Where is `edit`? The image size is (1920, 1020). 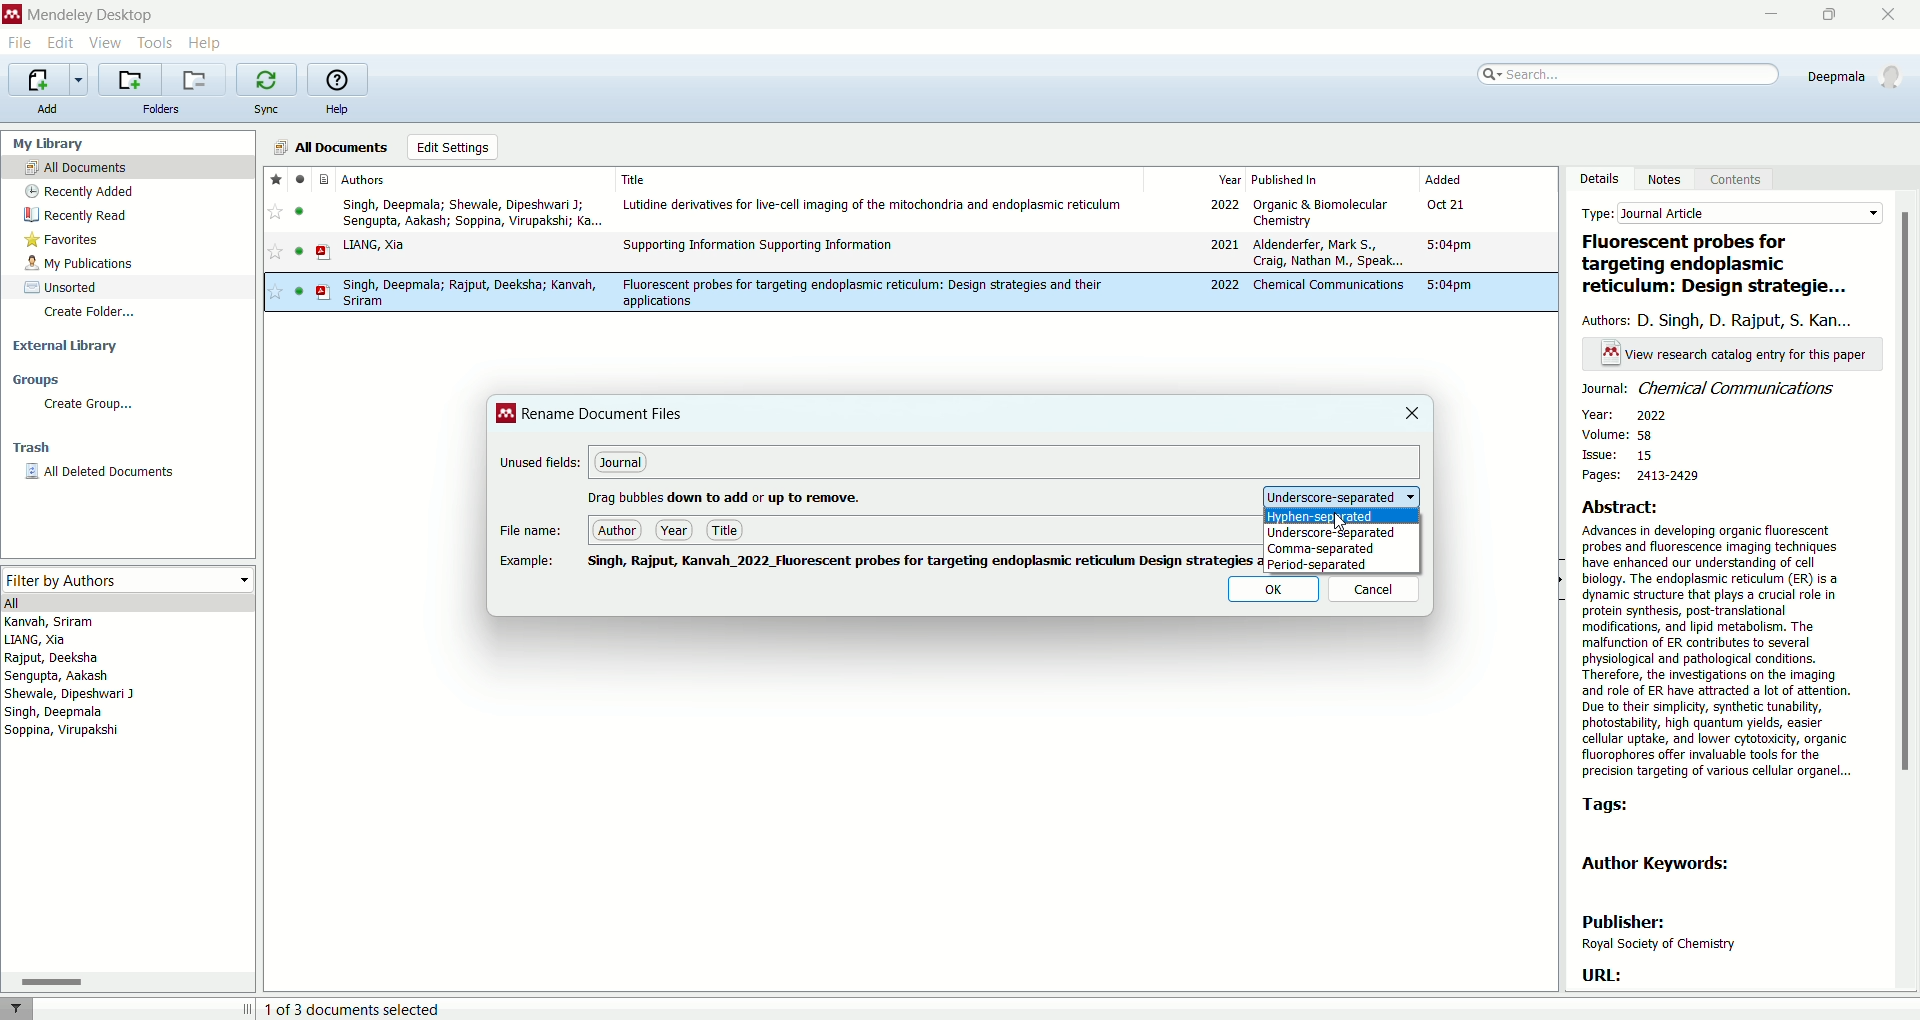
edit is located at coordinates (62, 43).